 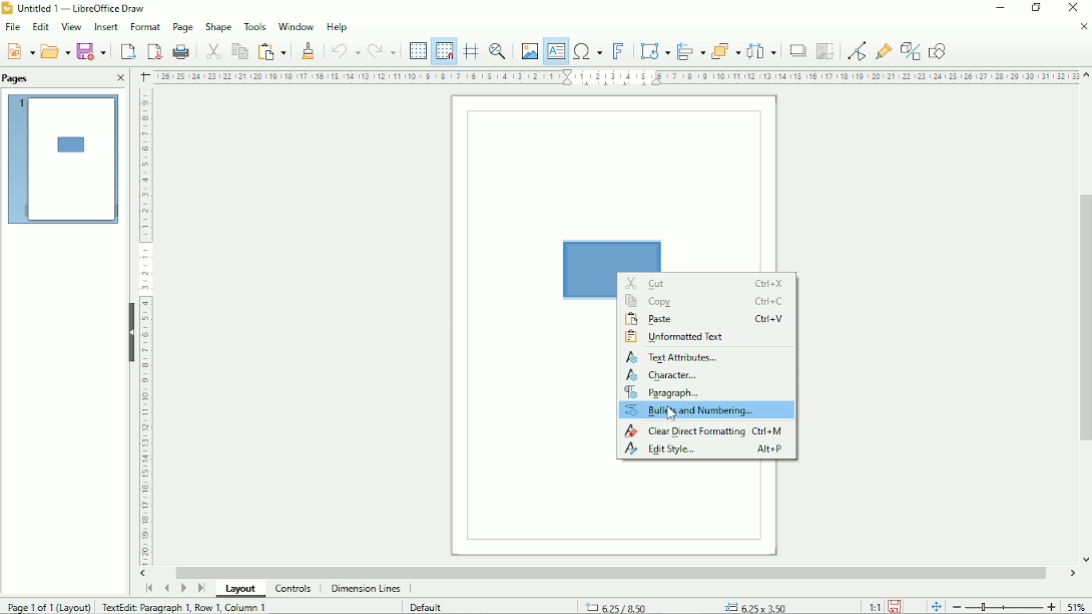 What do you see at coordinates (672, 414) in the screenshot?
I see `Cursor` at bounding box center [672, 414].